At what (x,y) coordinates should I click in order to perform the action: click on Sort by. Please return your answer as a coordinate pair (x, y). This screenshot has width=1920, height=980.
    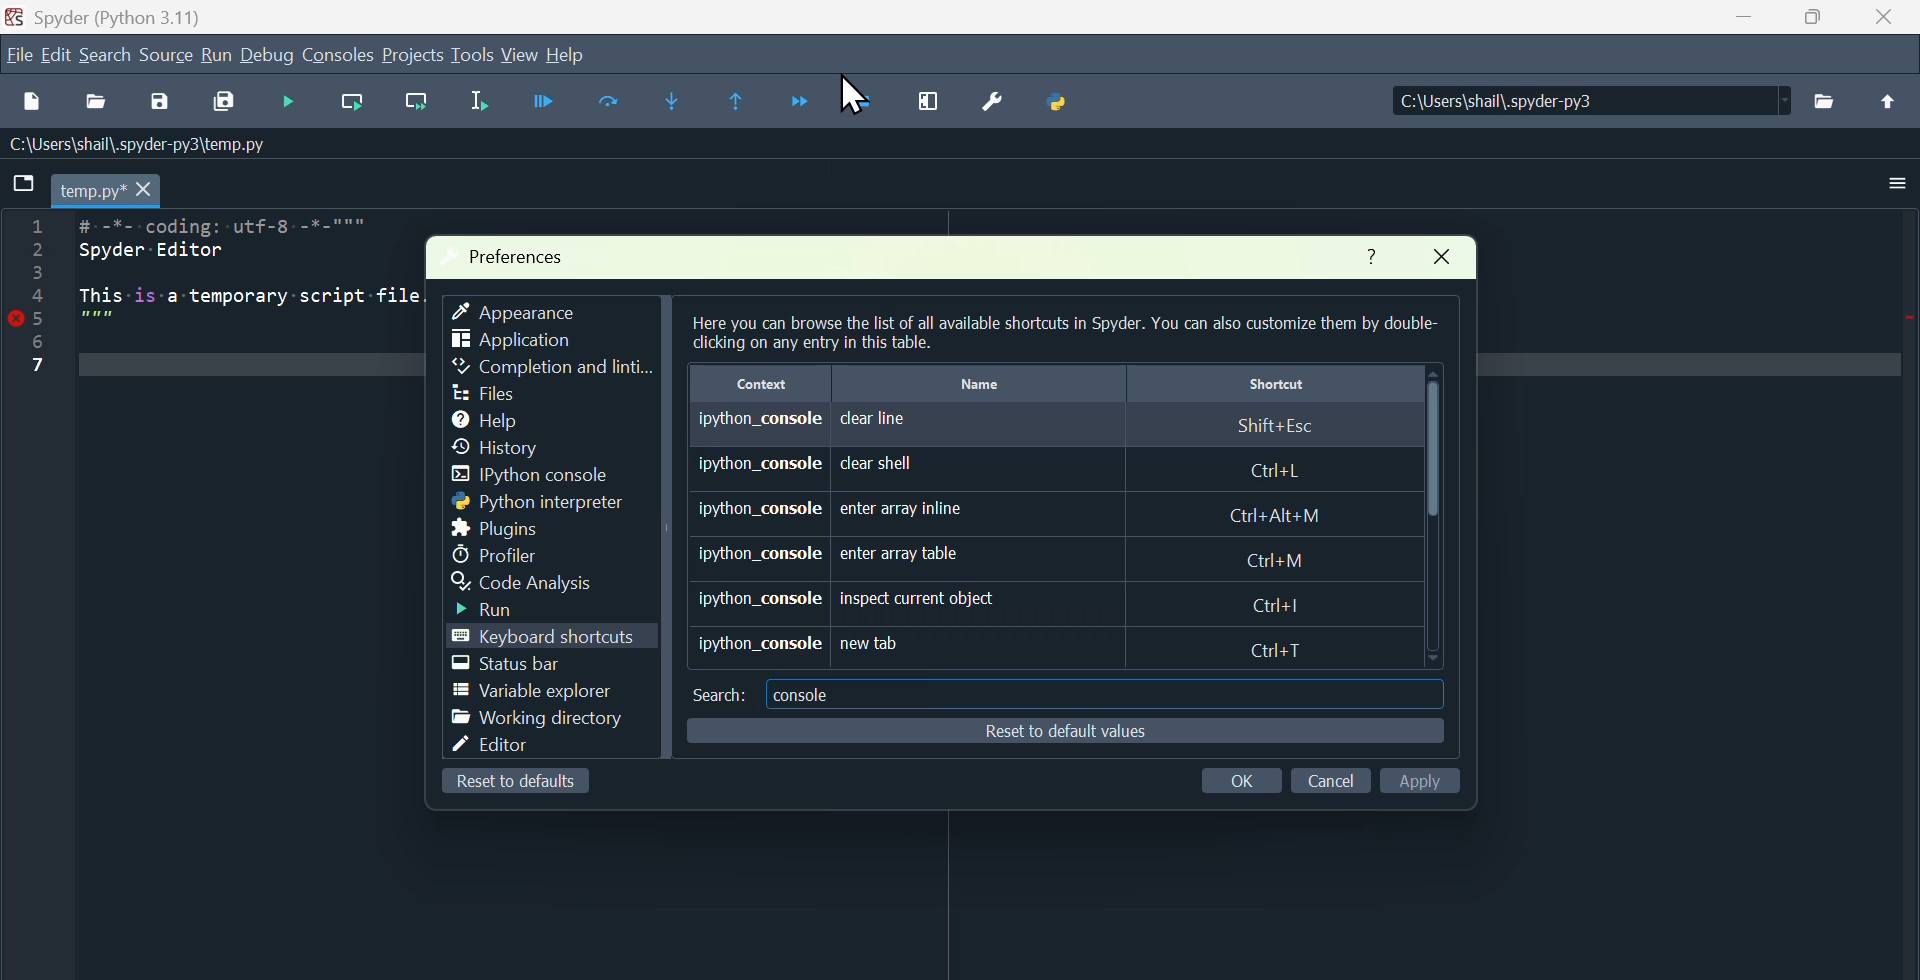
    Looking at the image, I should click on (1062, 382).